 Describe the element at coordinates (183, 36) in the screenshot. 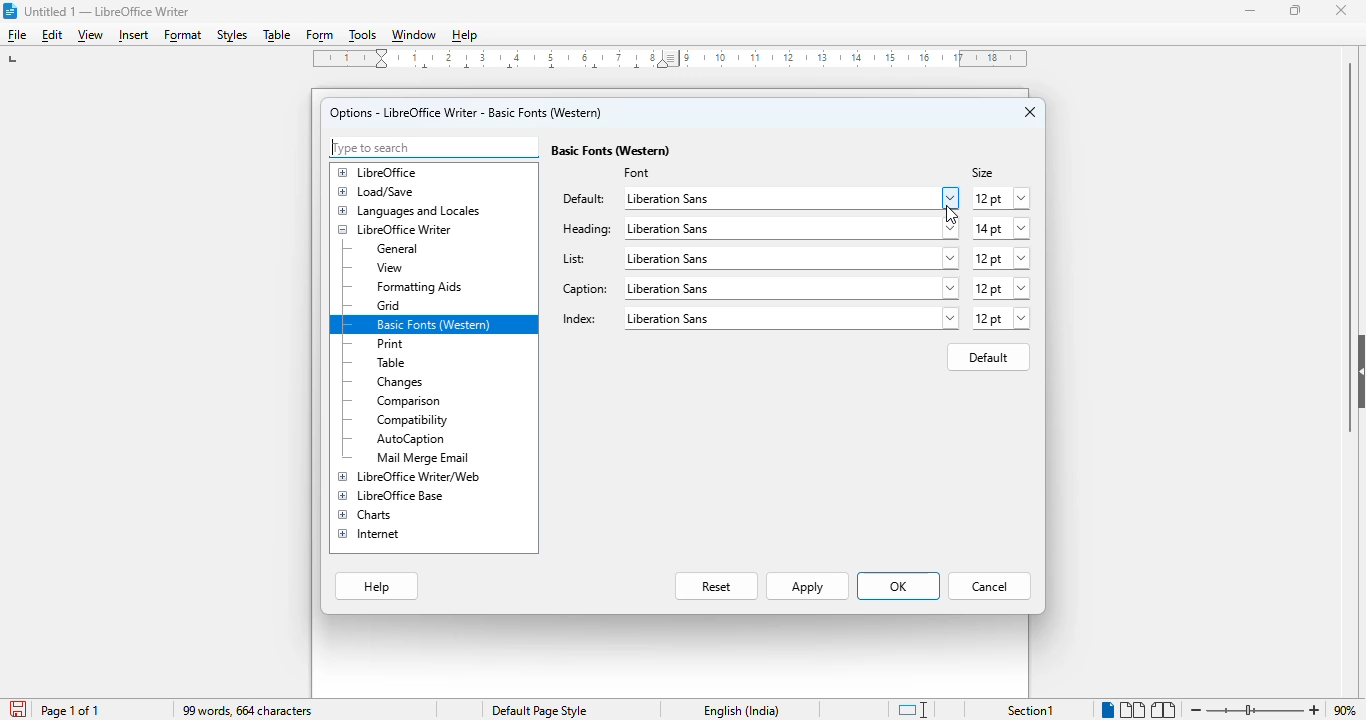

I see `format` at that location.